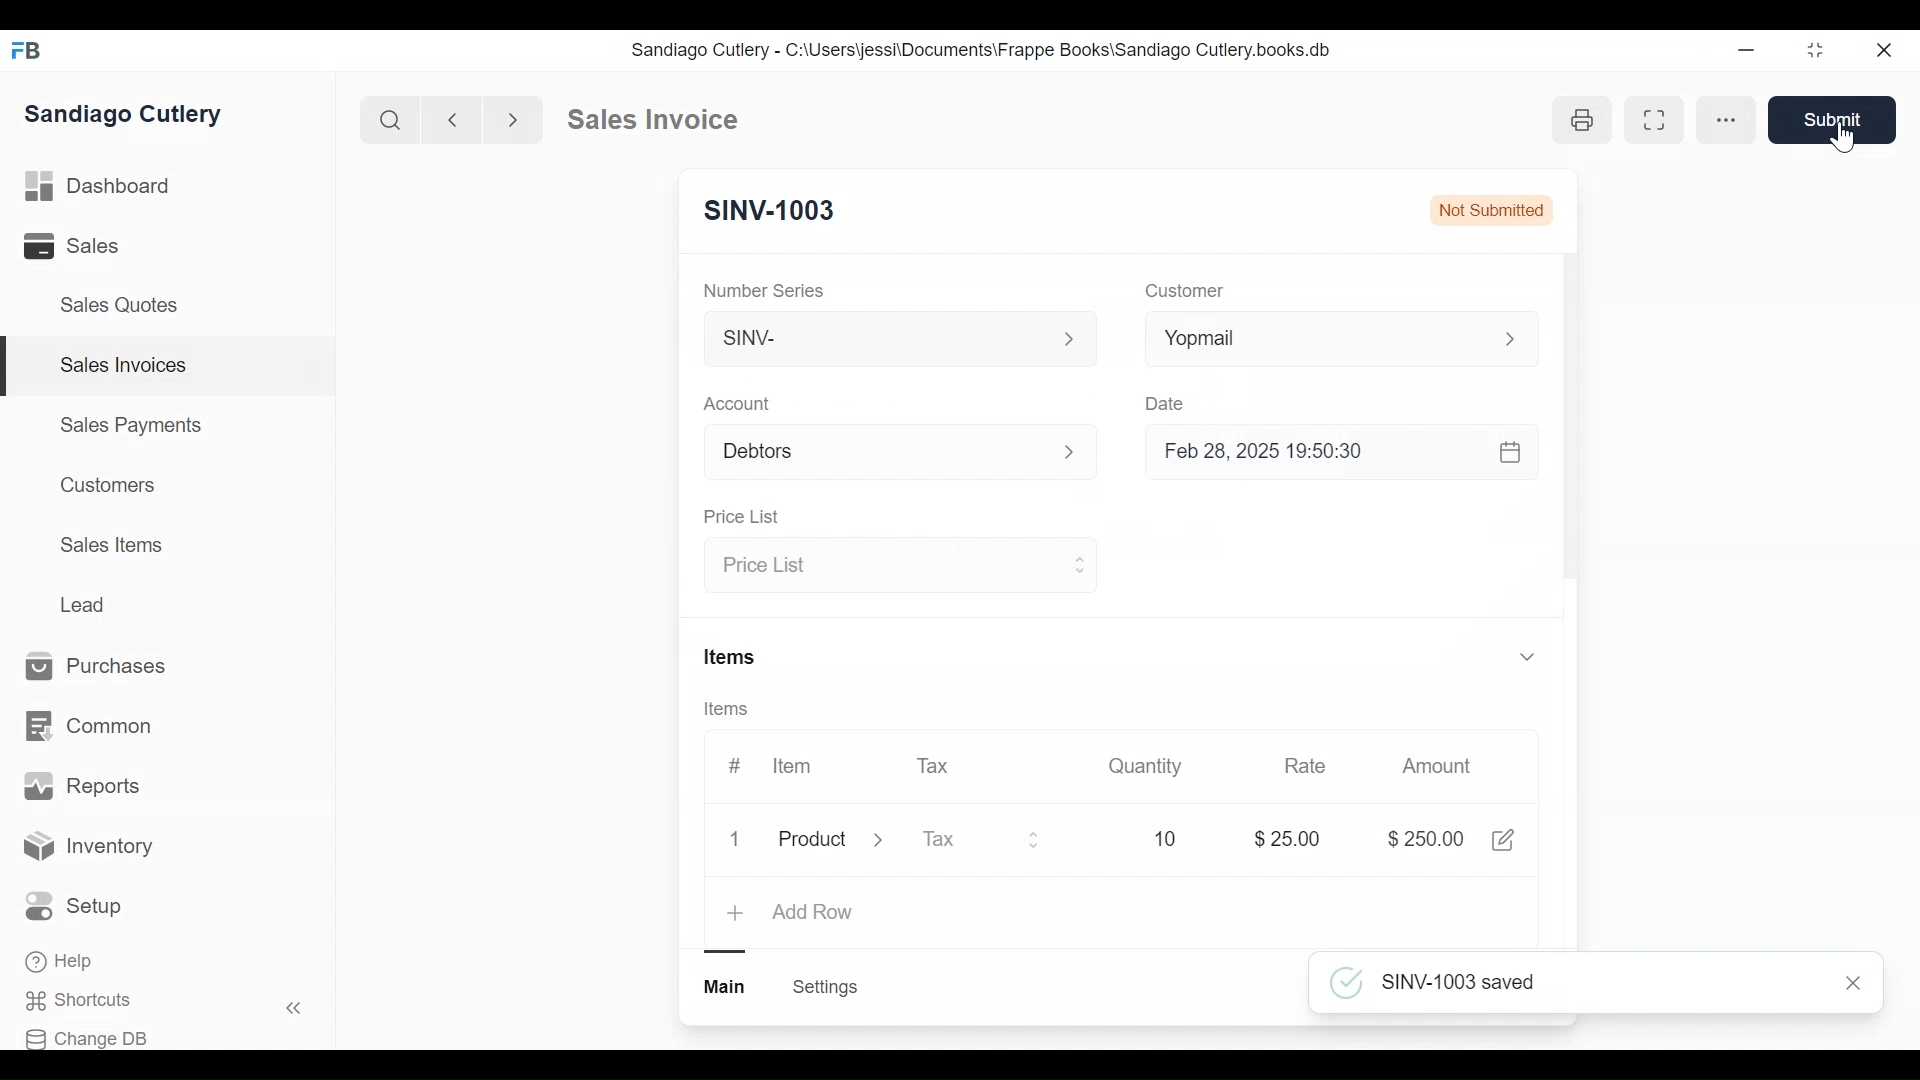 The width and height of the screenshot is (1920, 1080). Describe the element at coordinates (792, 914) in the screenshot. I see `+ Add Row` at that location.